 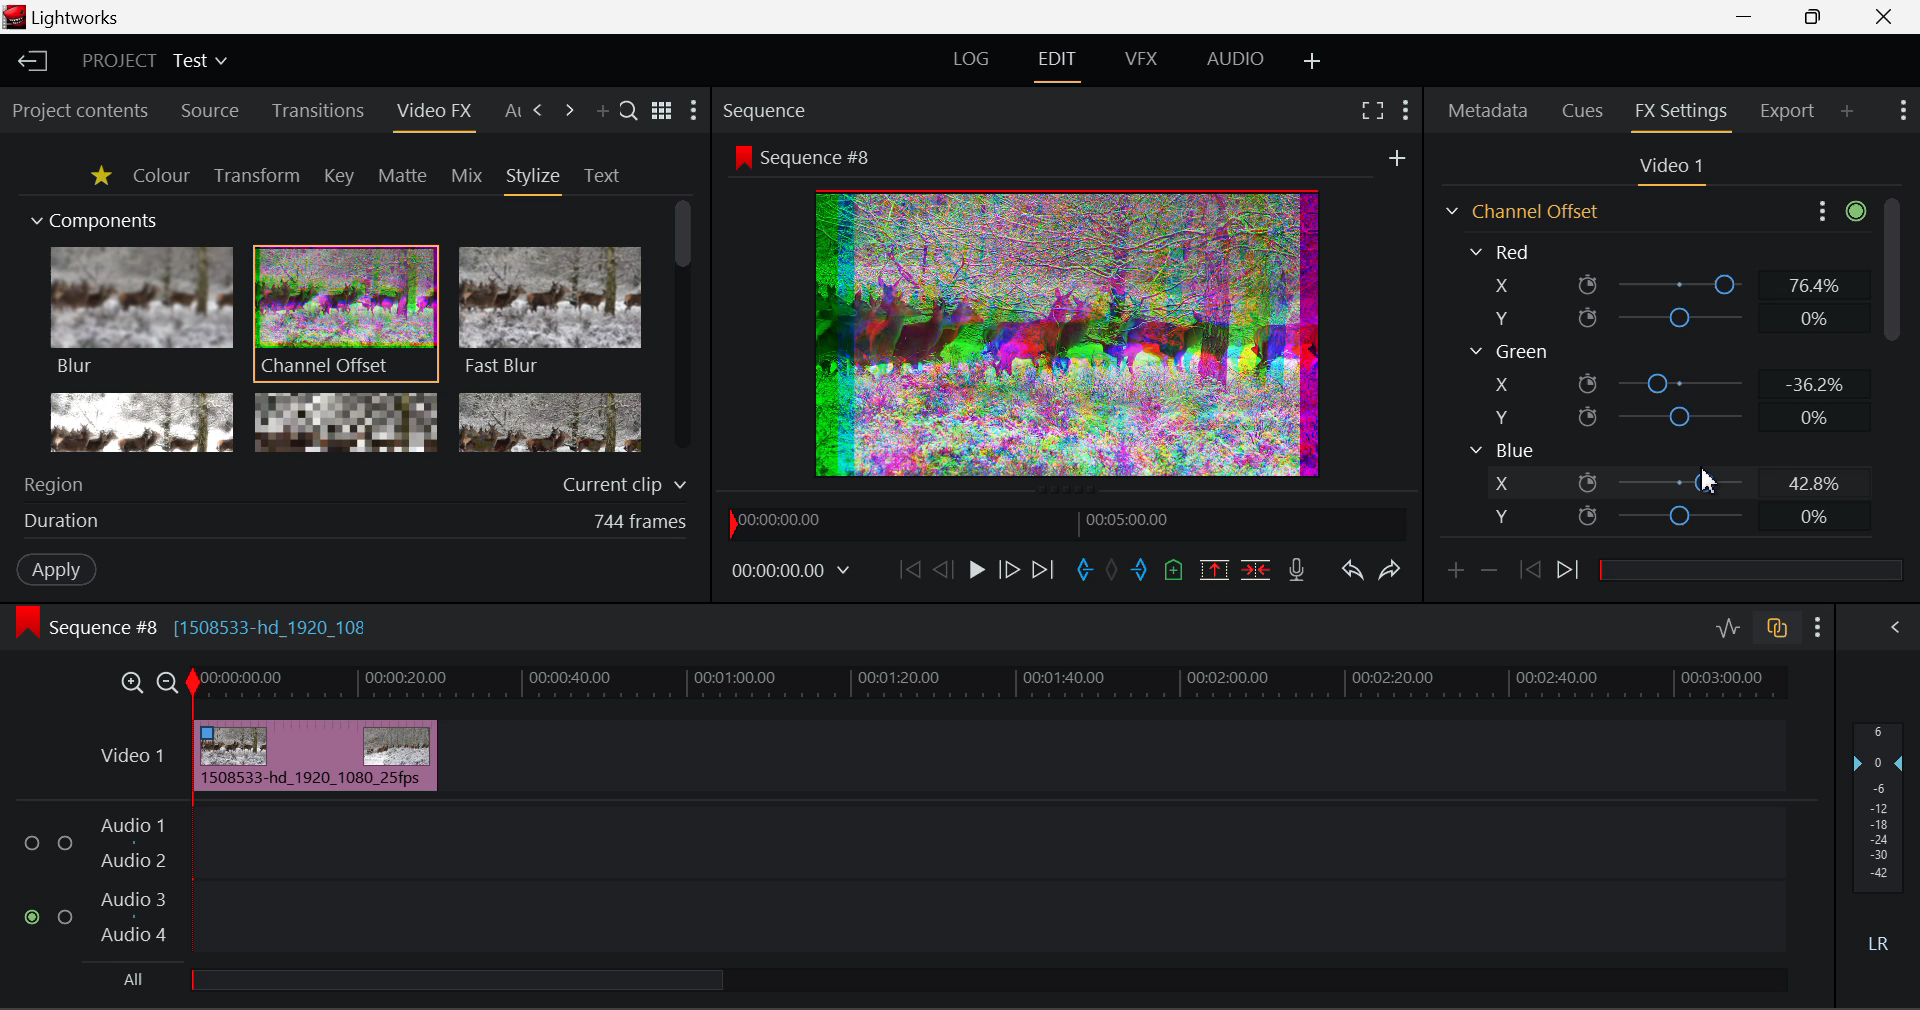 I want to click on Cues, so click(x=1582, y=110).